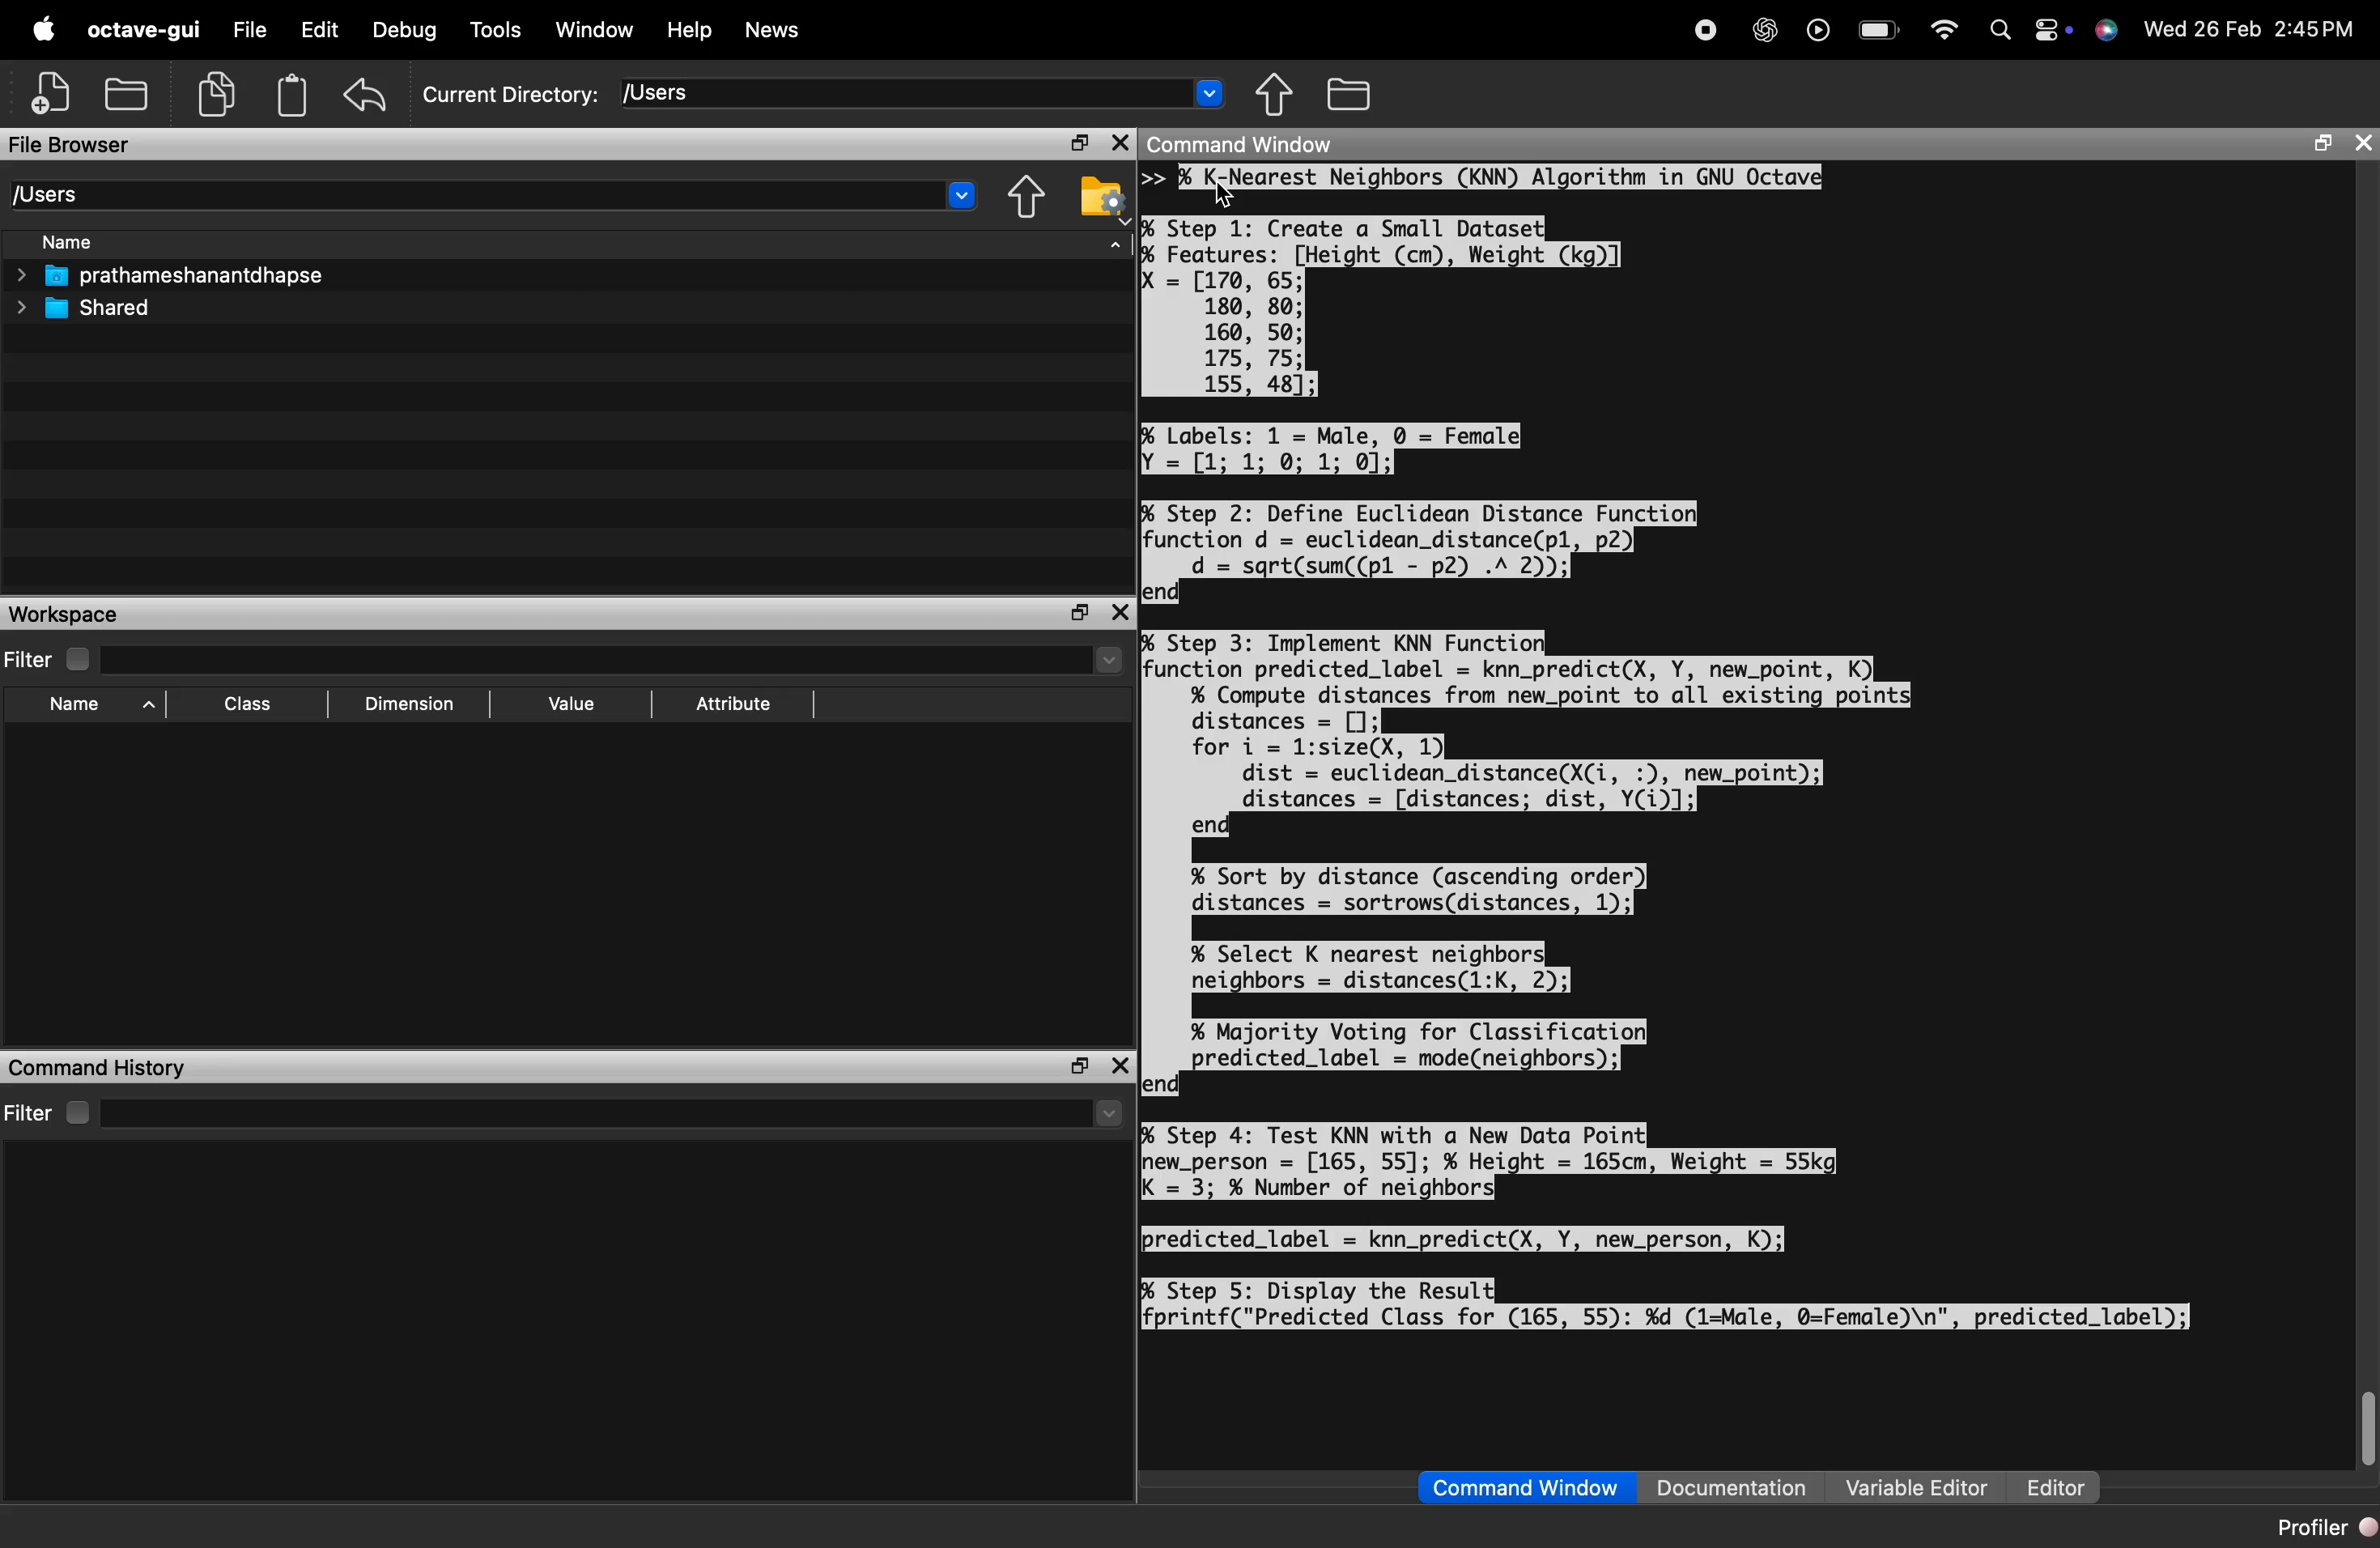  What do you see at coordinates (244, 25) in the screenshot?
I see `File` at bounding box center [244, 25].